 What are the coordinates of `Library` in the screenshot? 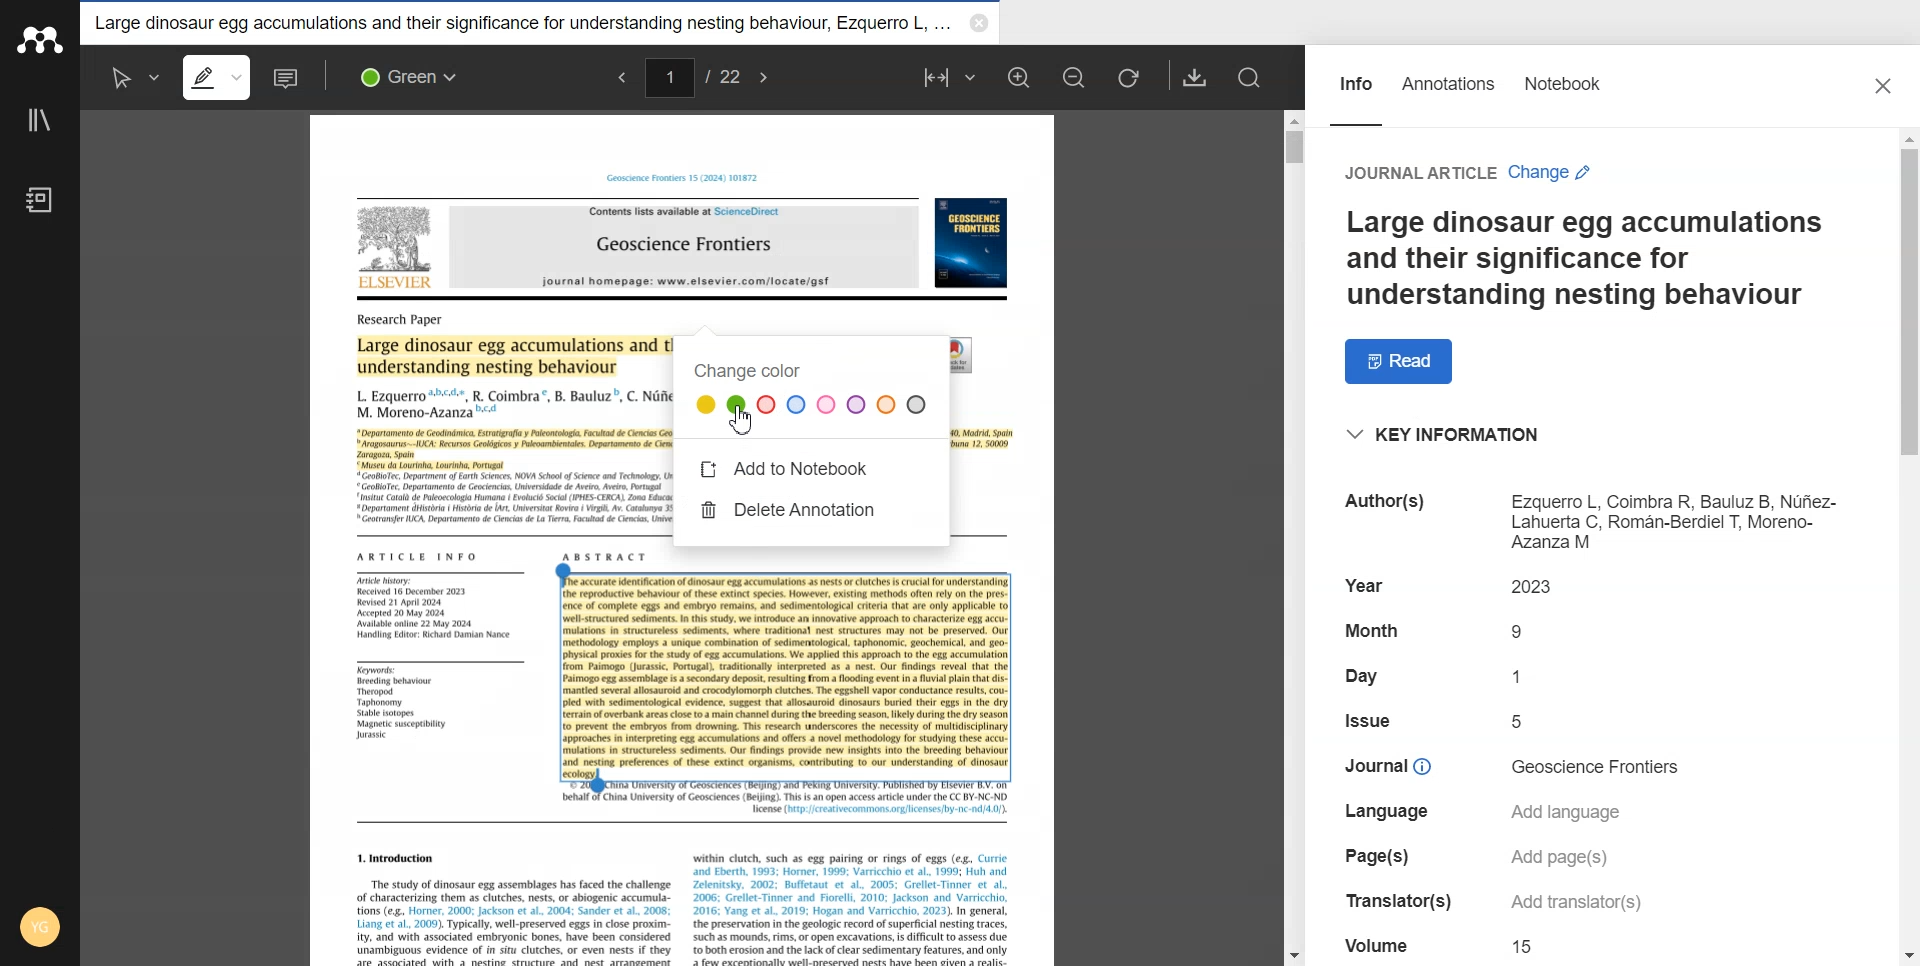 It's located at (39, 121).